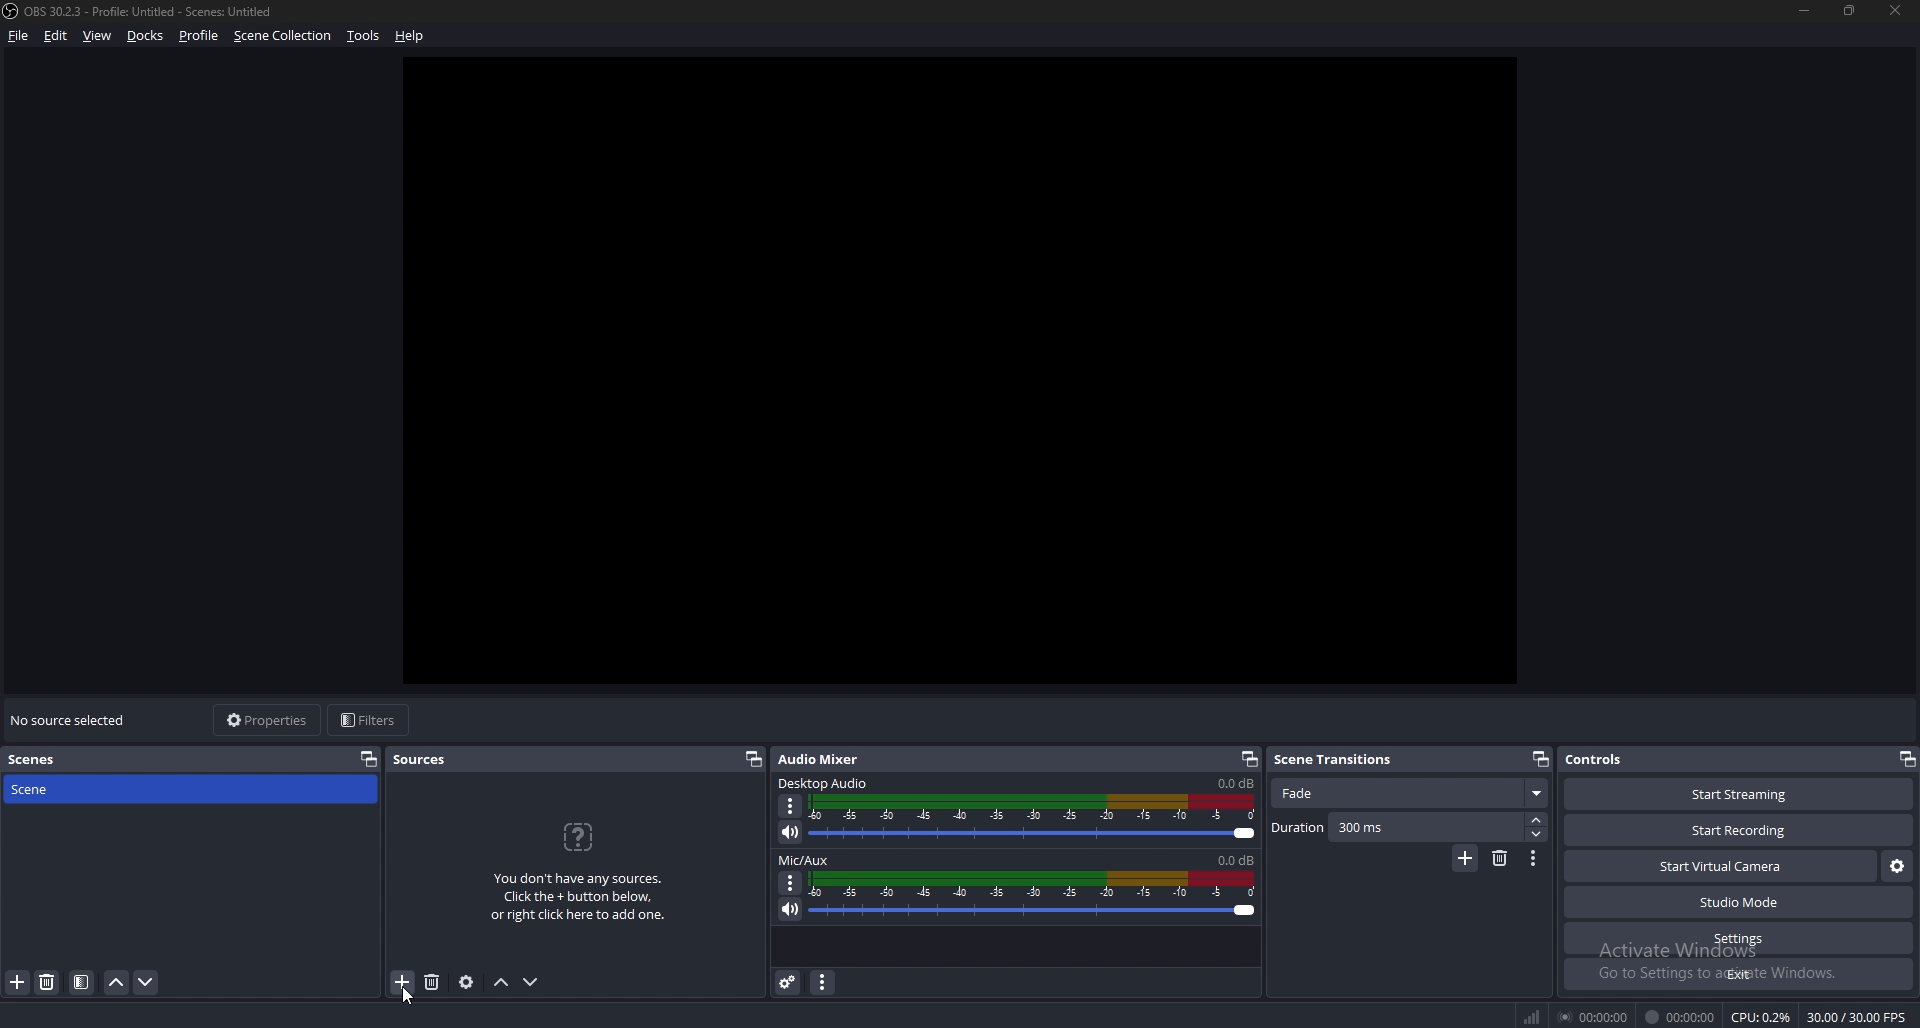  What do you see at coordinates (1680, 1017) in the screenshot?
I see `00:00:00` at bounding box center [1680, 1017].